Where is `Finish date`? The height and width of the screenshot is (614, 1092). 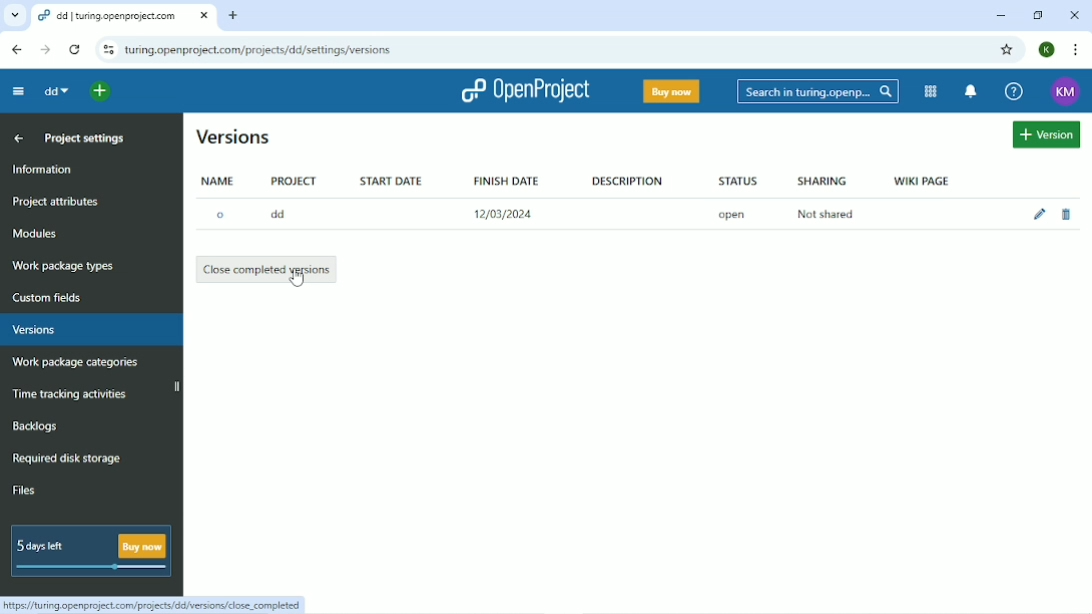
Finish date is located at coordinates (504, 178).